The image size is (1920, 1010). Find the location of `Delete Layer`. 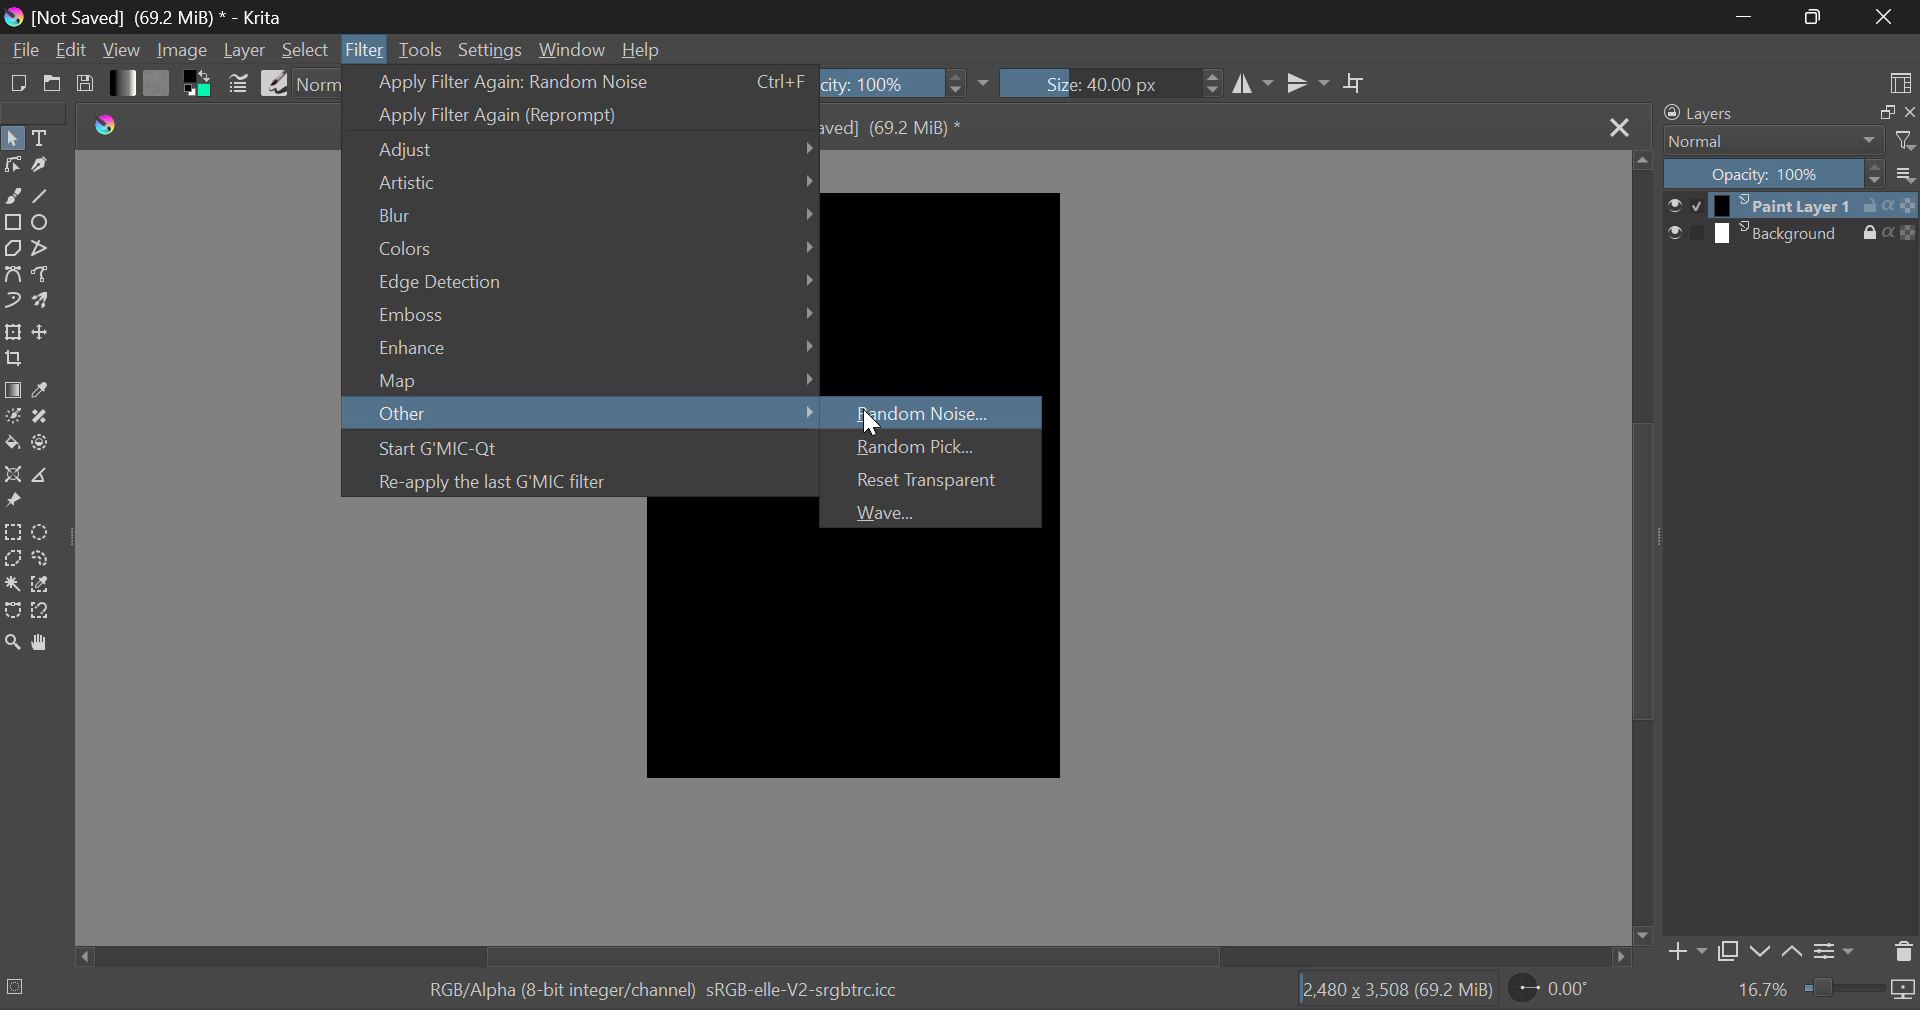

Delete Layer is located at coordinates (1904, 954).